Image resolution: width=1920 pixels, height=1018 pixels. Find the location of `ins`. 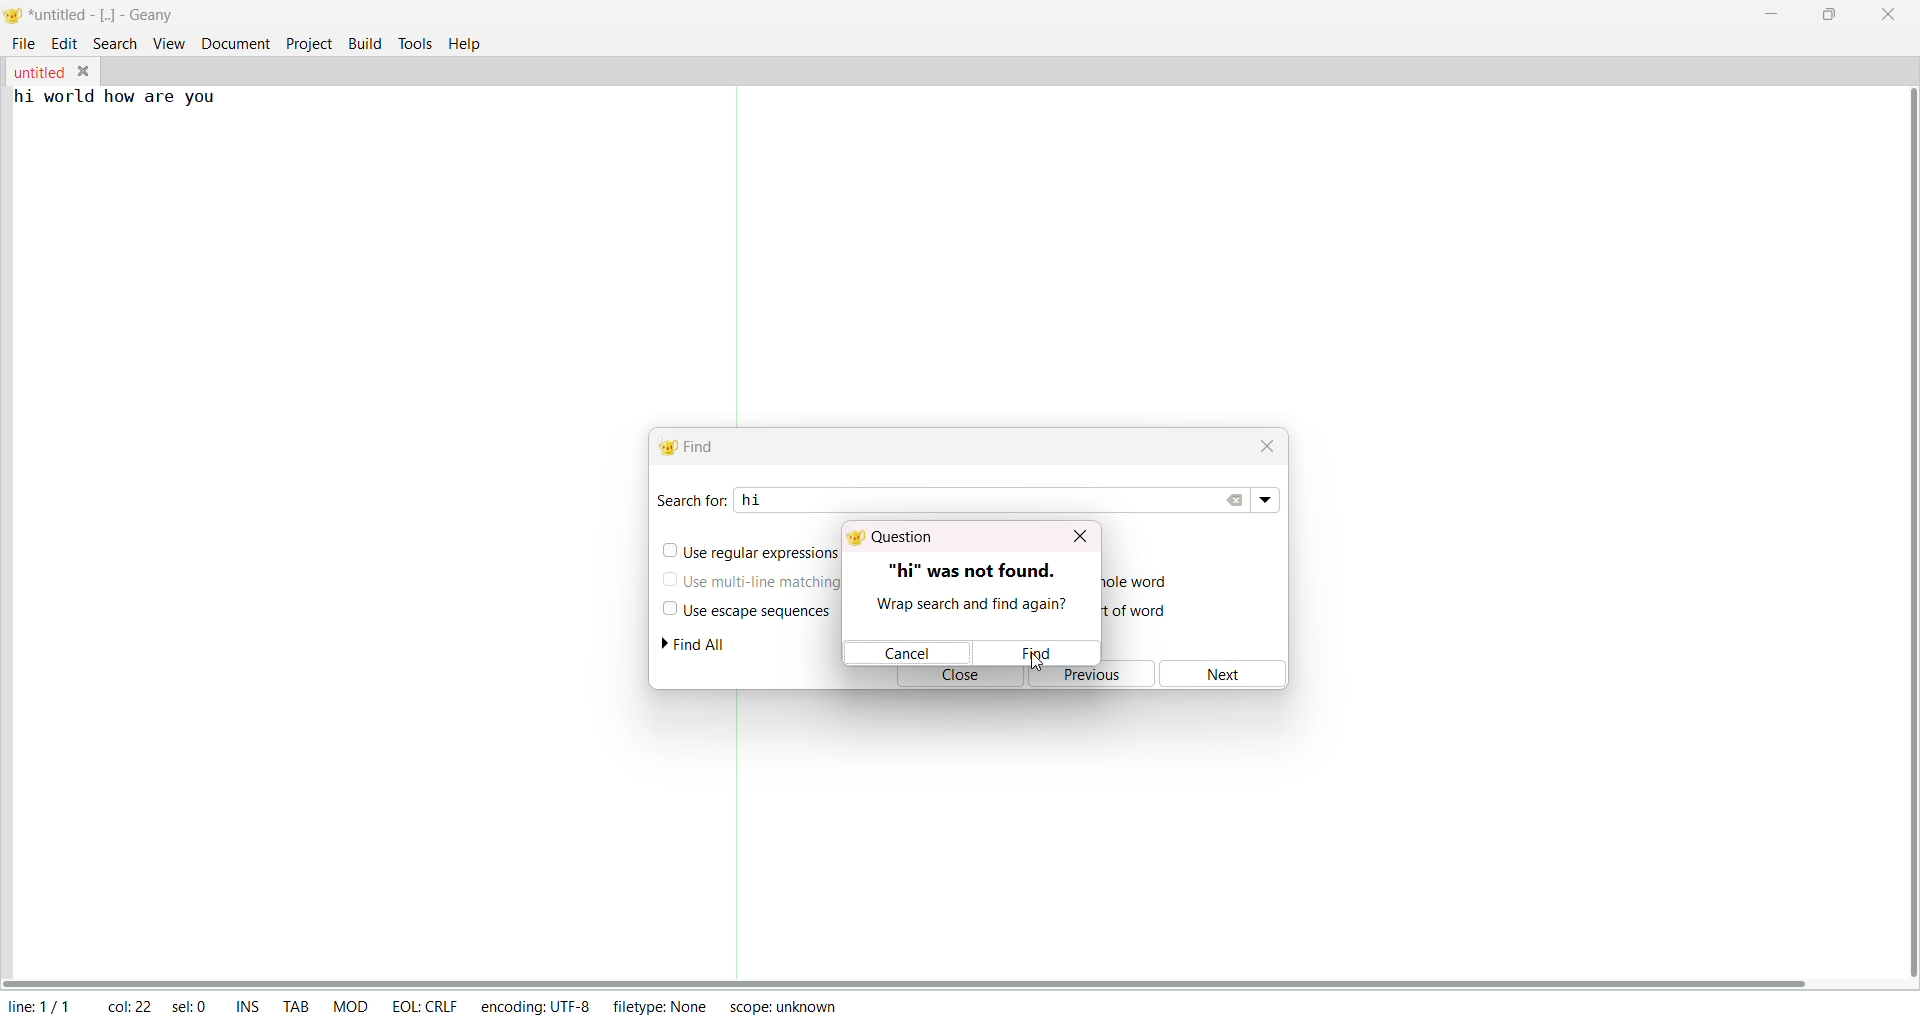

ins is located at coordinates (248, 1005).